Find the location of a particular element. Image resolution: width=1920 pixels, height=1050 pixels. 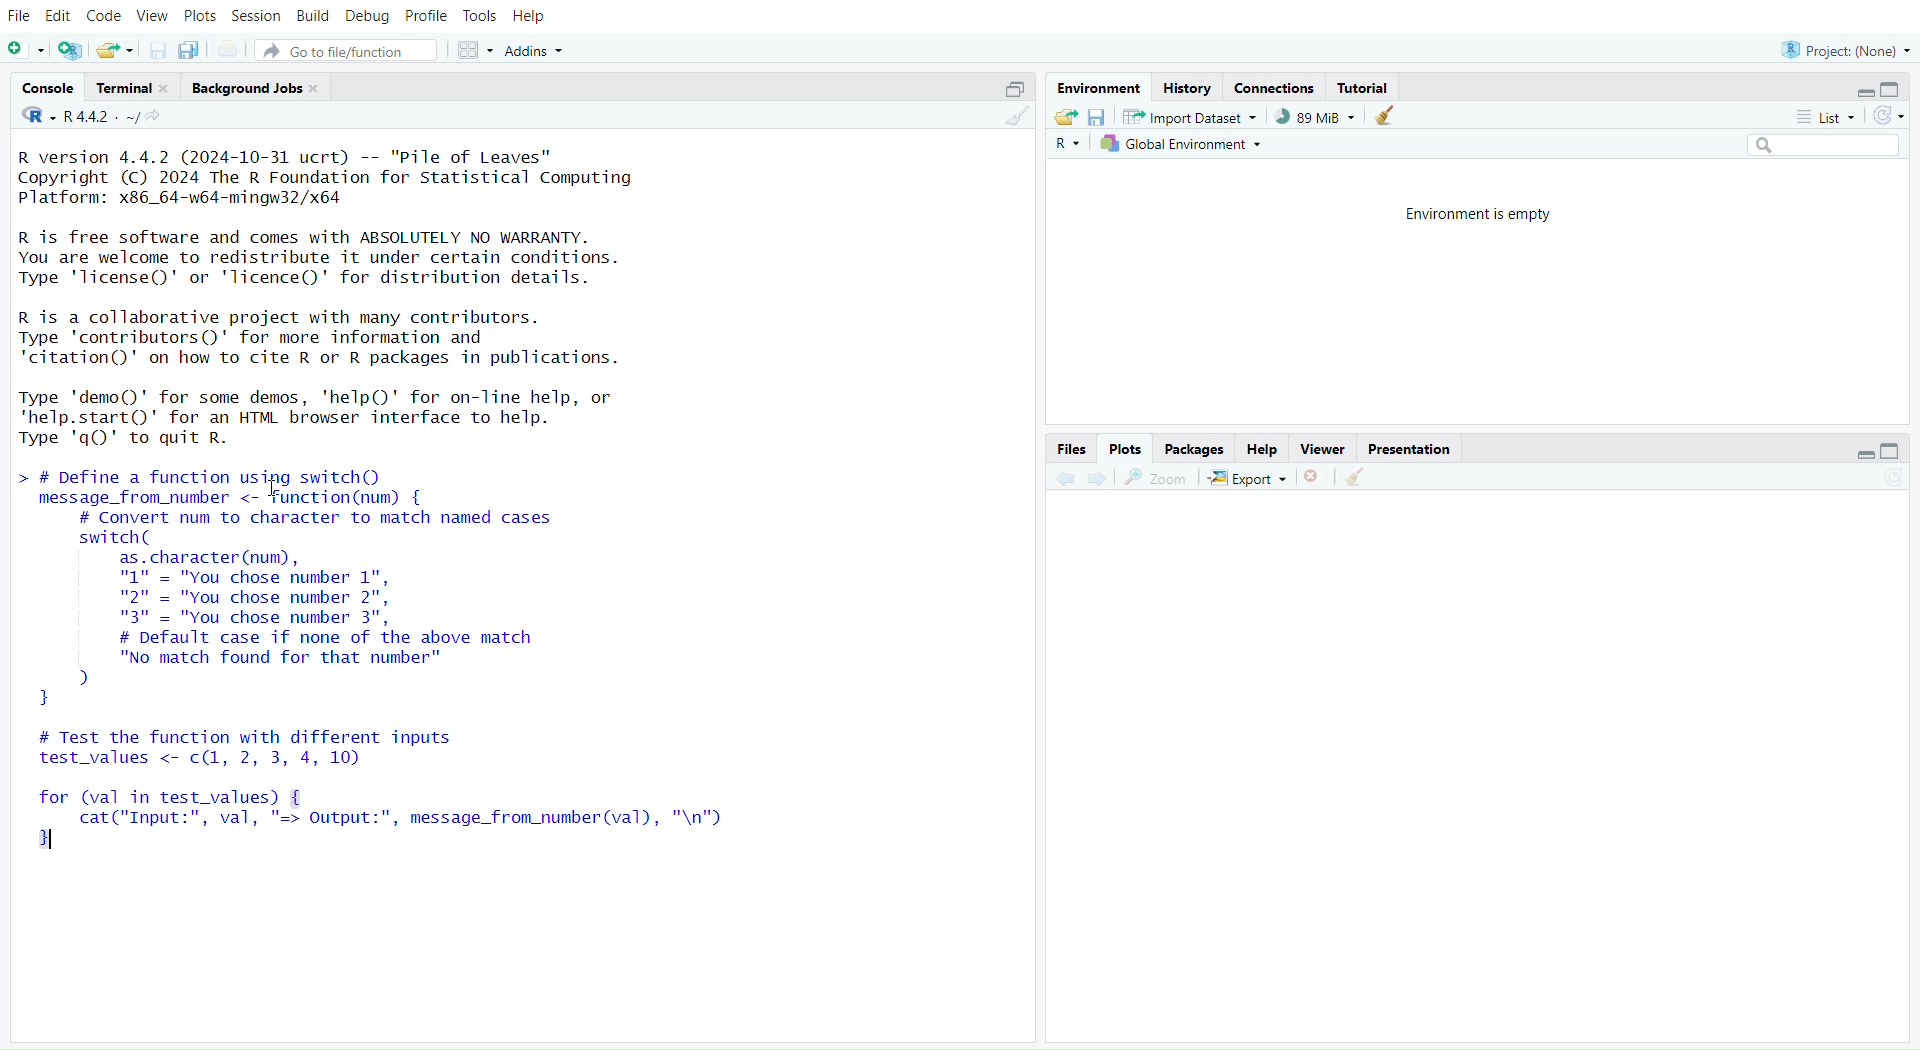

Current console (Ctrl + L) is located at coordinates (1389, 119).